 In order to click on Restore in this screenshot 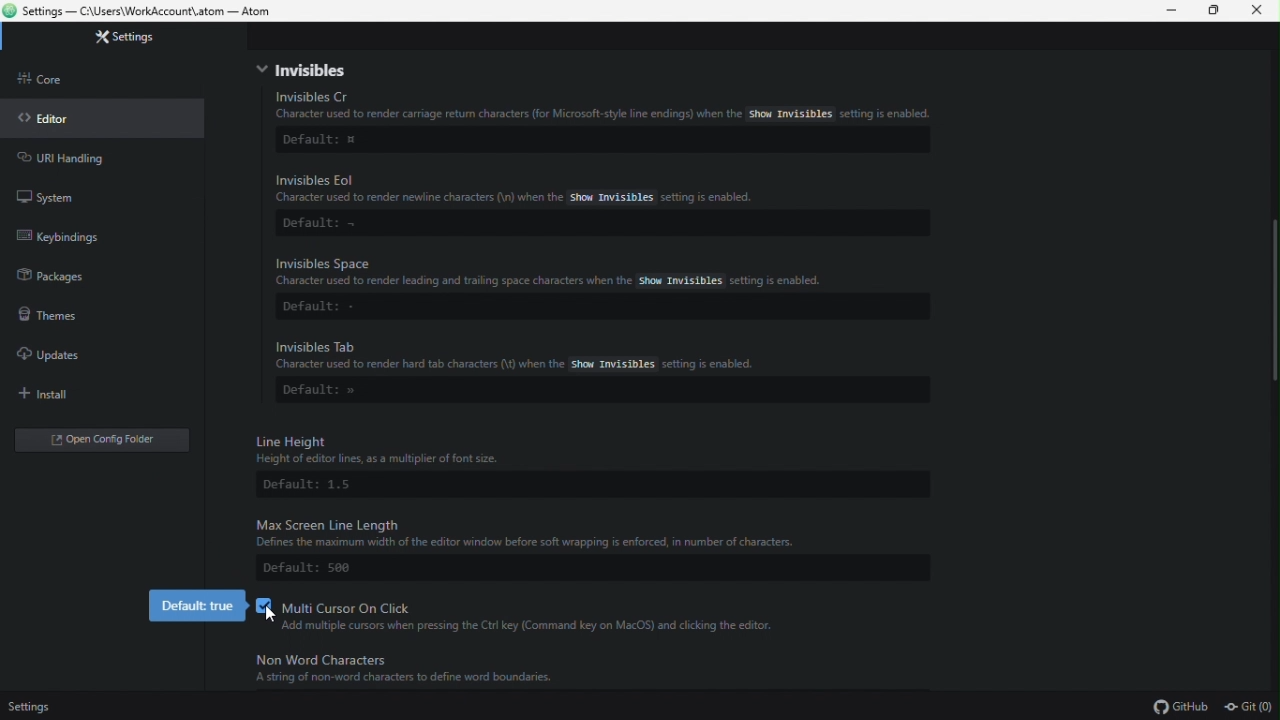, I will do `click(1213, 10)`.